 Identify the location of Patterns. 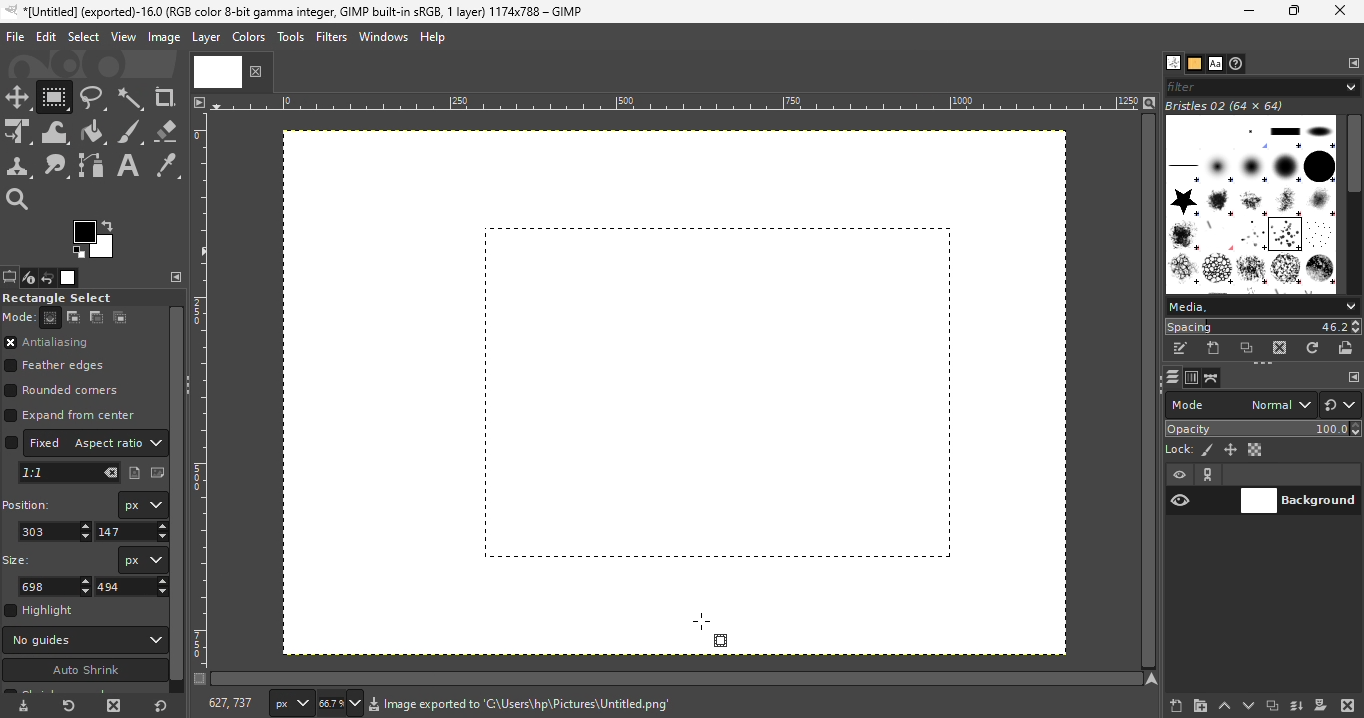
(1194, 64).